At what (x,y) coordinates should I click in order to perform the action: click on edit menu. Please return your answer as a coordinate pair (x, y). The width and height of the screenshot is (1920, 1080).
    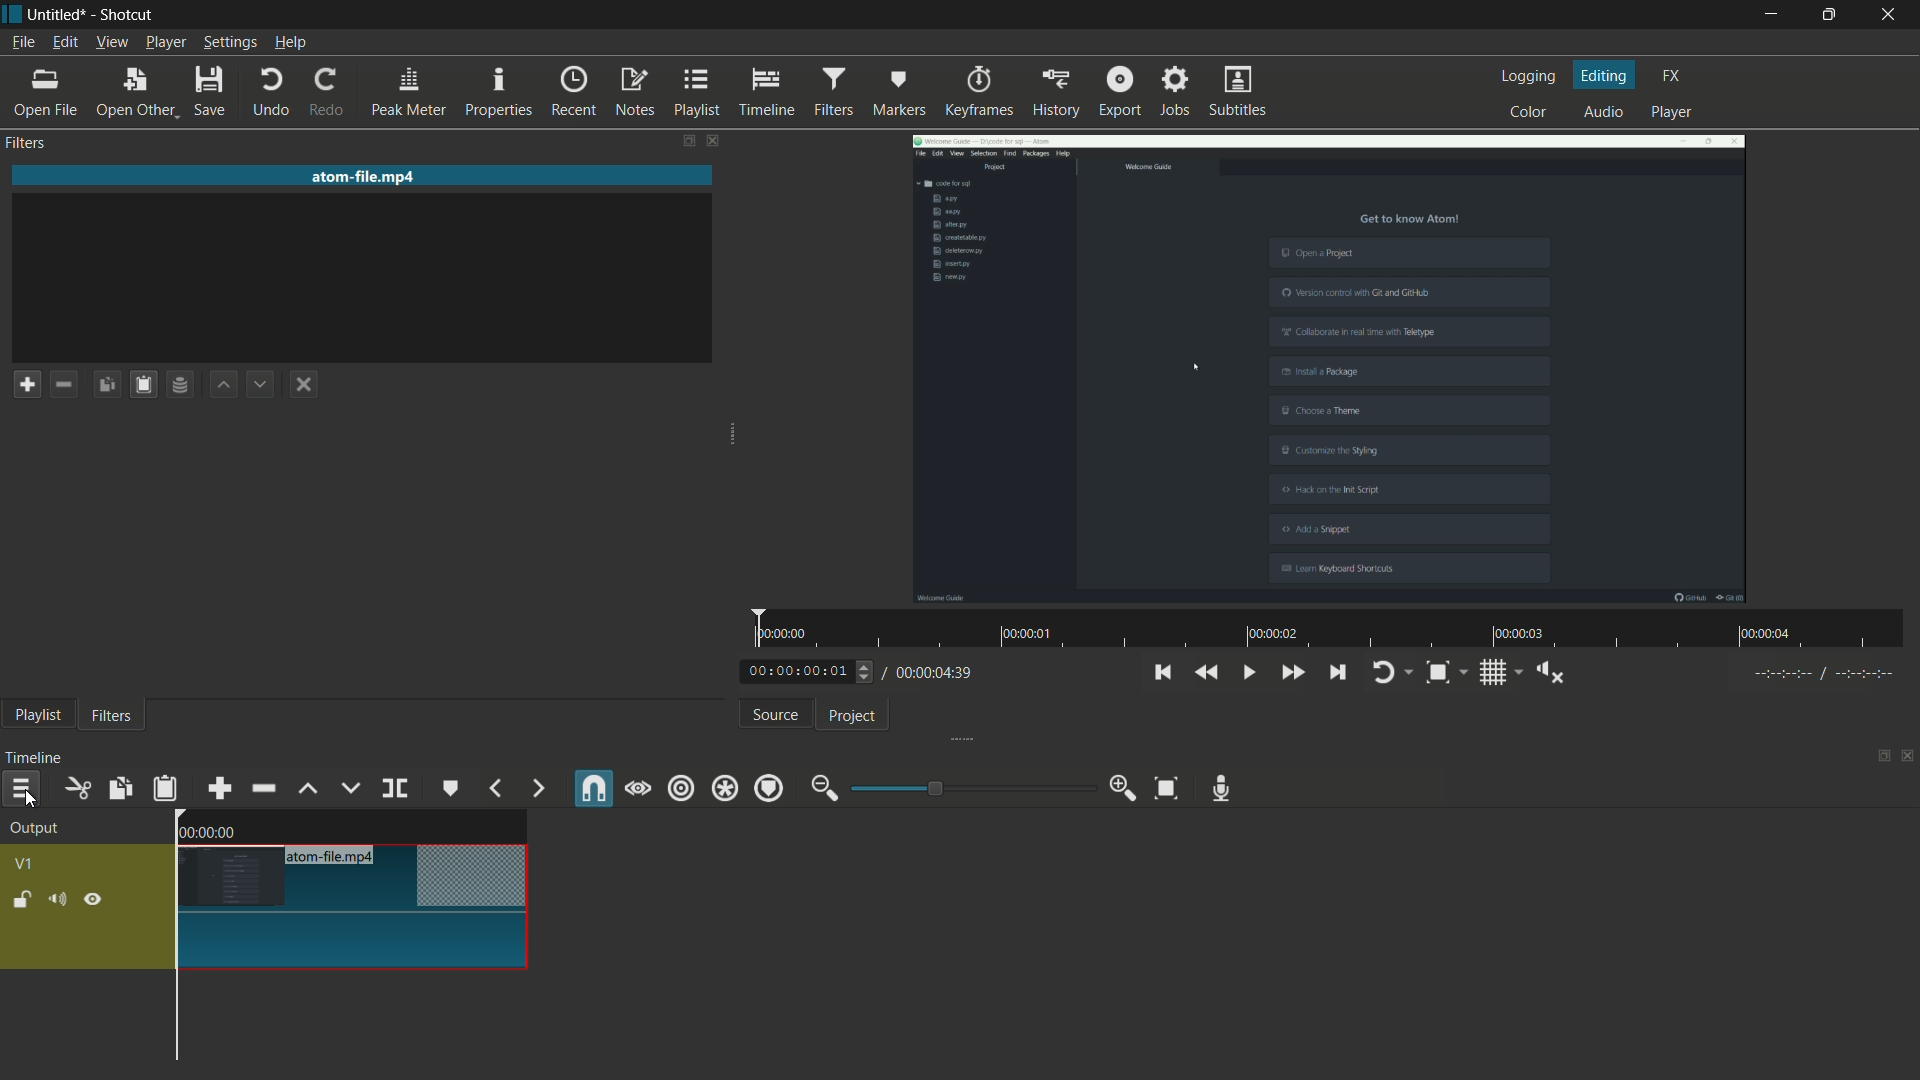
    Looking at the image, I should click on (66, 42).